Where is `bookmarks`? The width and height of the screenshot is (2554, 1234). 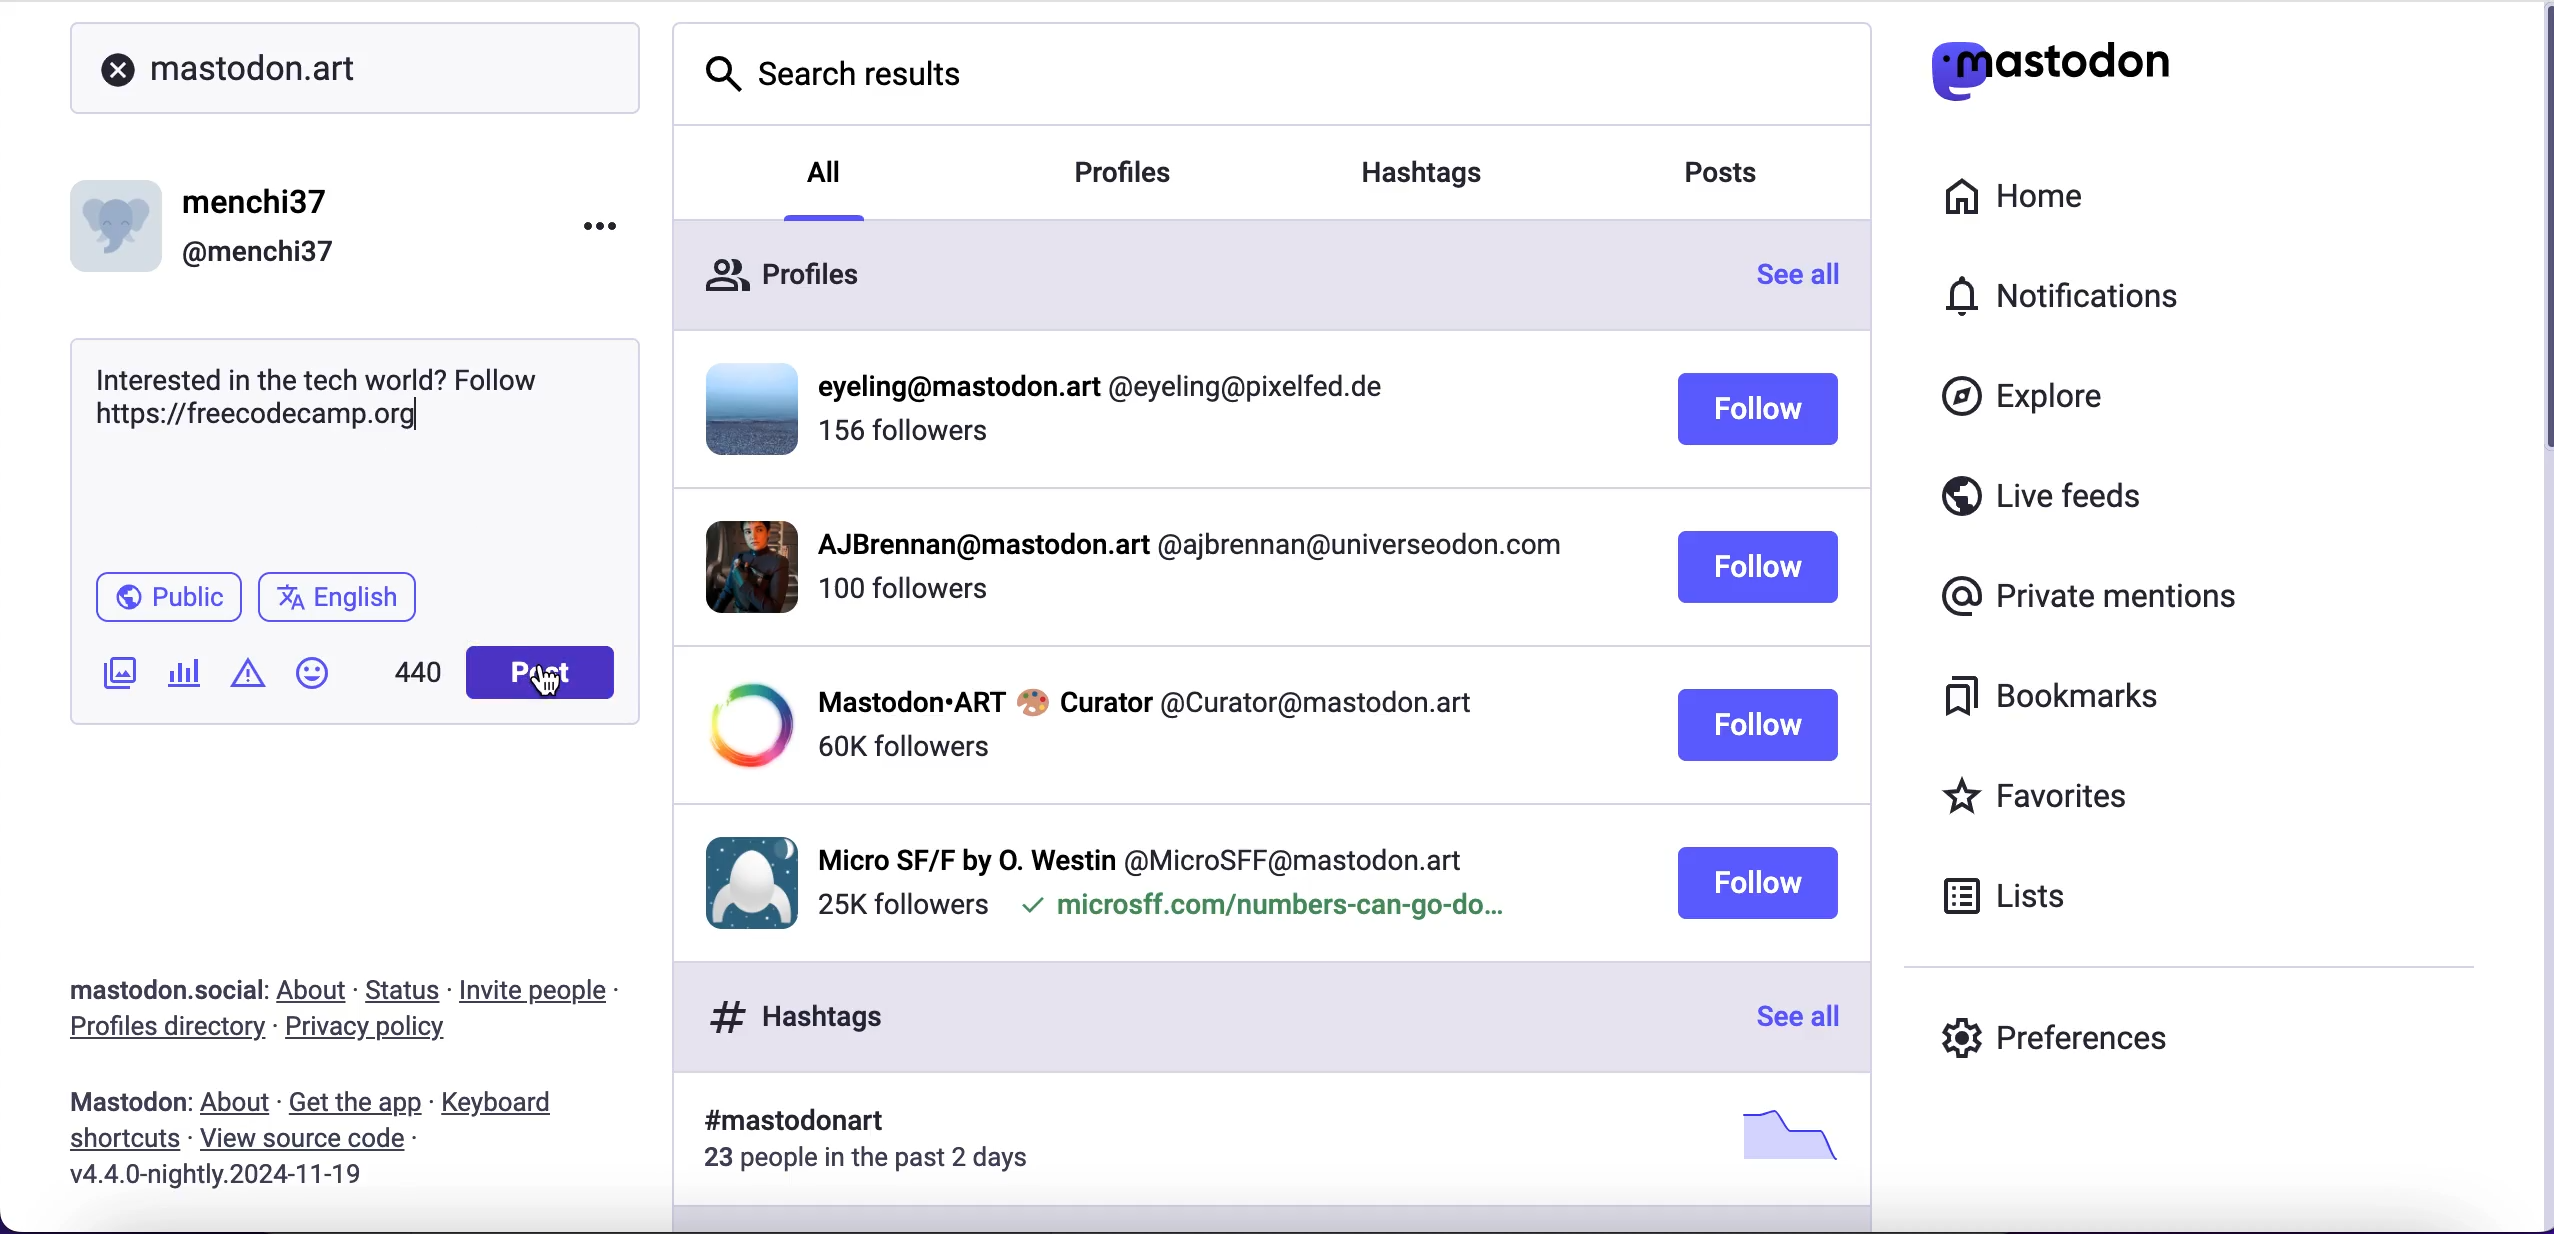
bookmarks is located at coordinates (2048, 695).